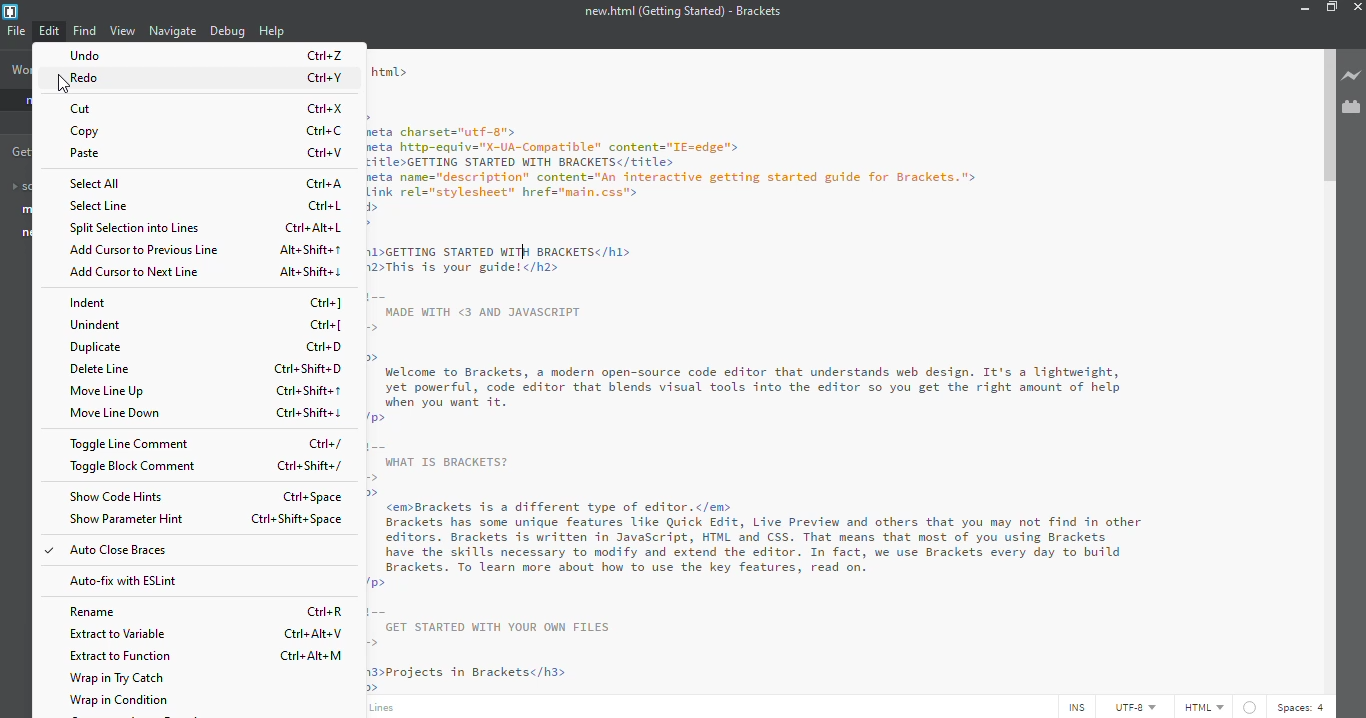  Describe the element at coordinates (148, 249) in the screenshot. I see `add cursor` at that location.